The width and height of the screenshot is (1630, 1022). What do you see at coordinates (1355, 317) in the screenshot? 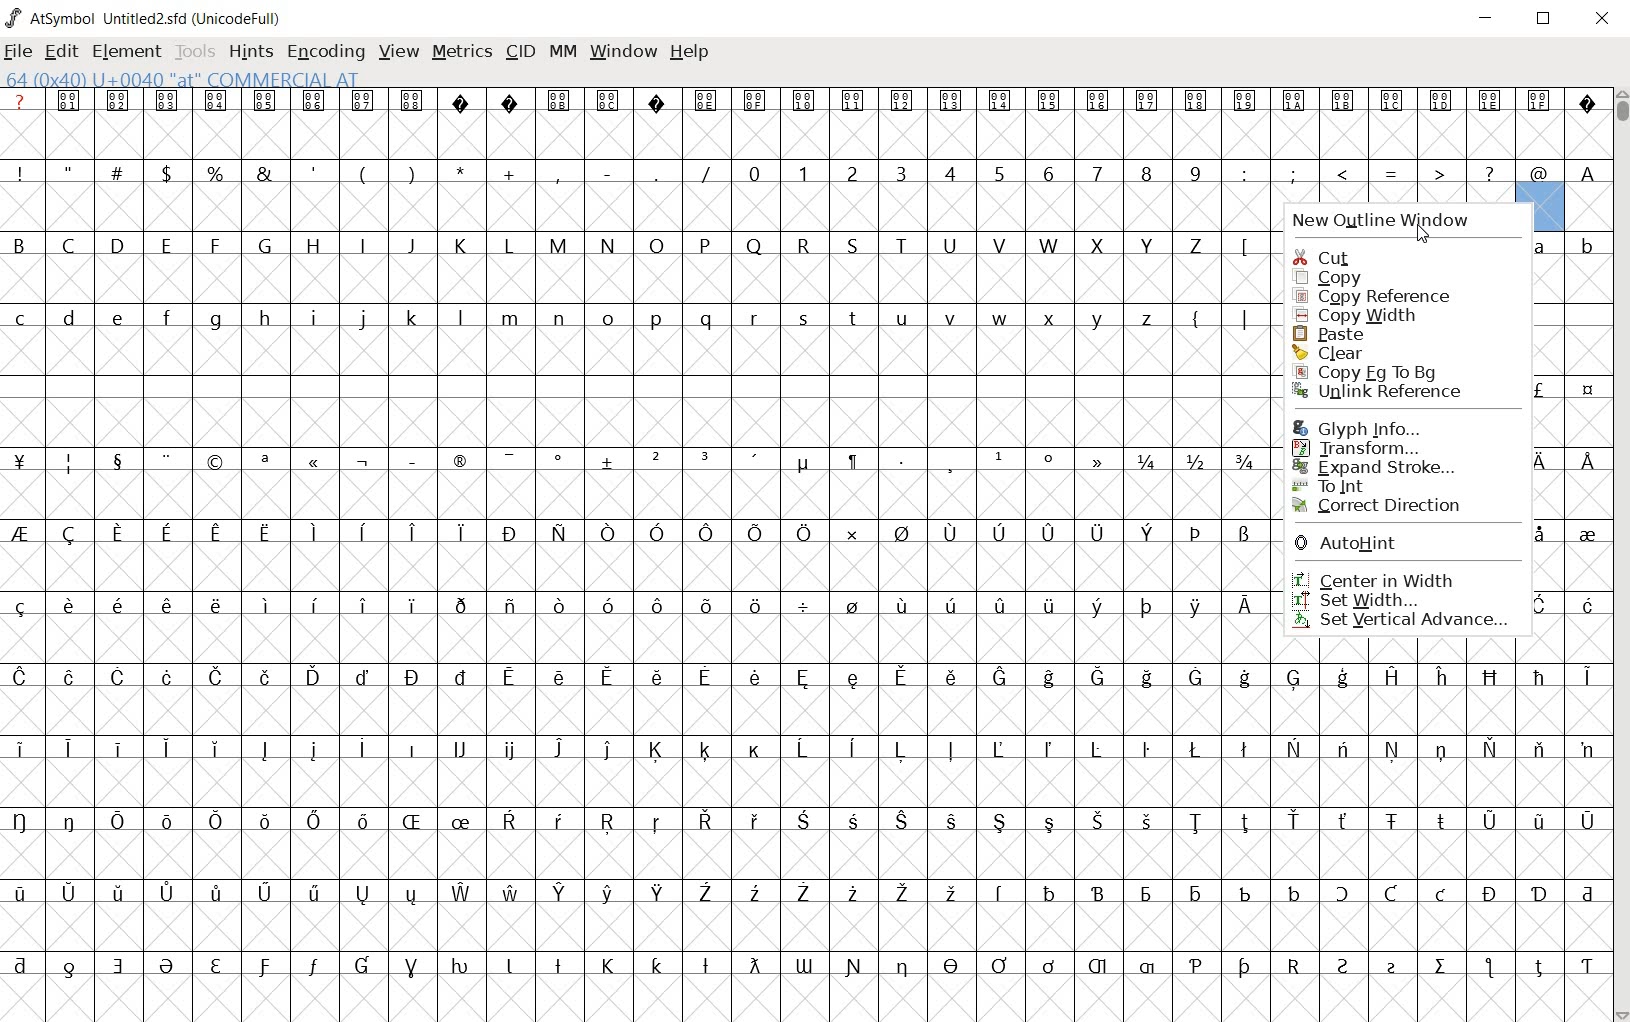
I see `COPY WIDTH` at bounding box center [1355, 317].